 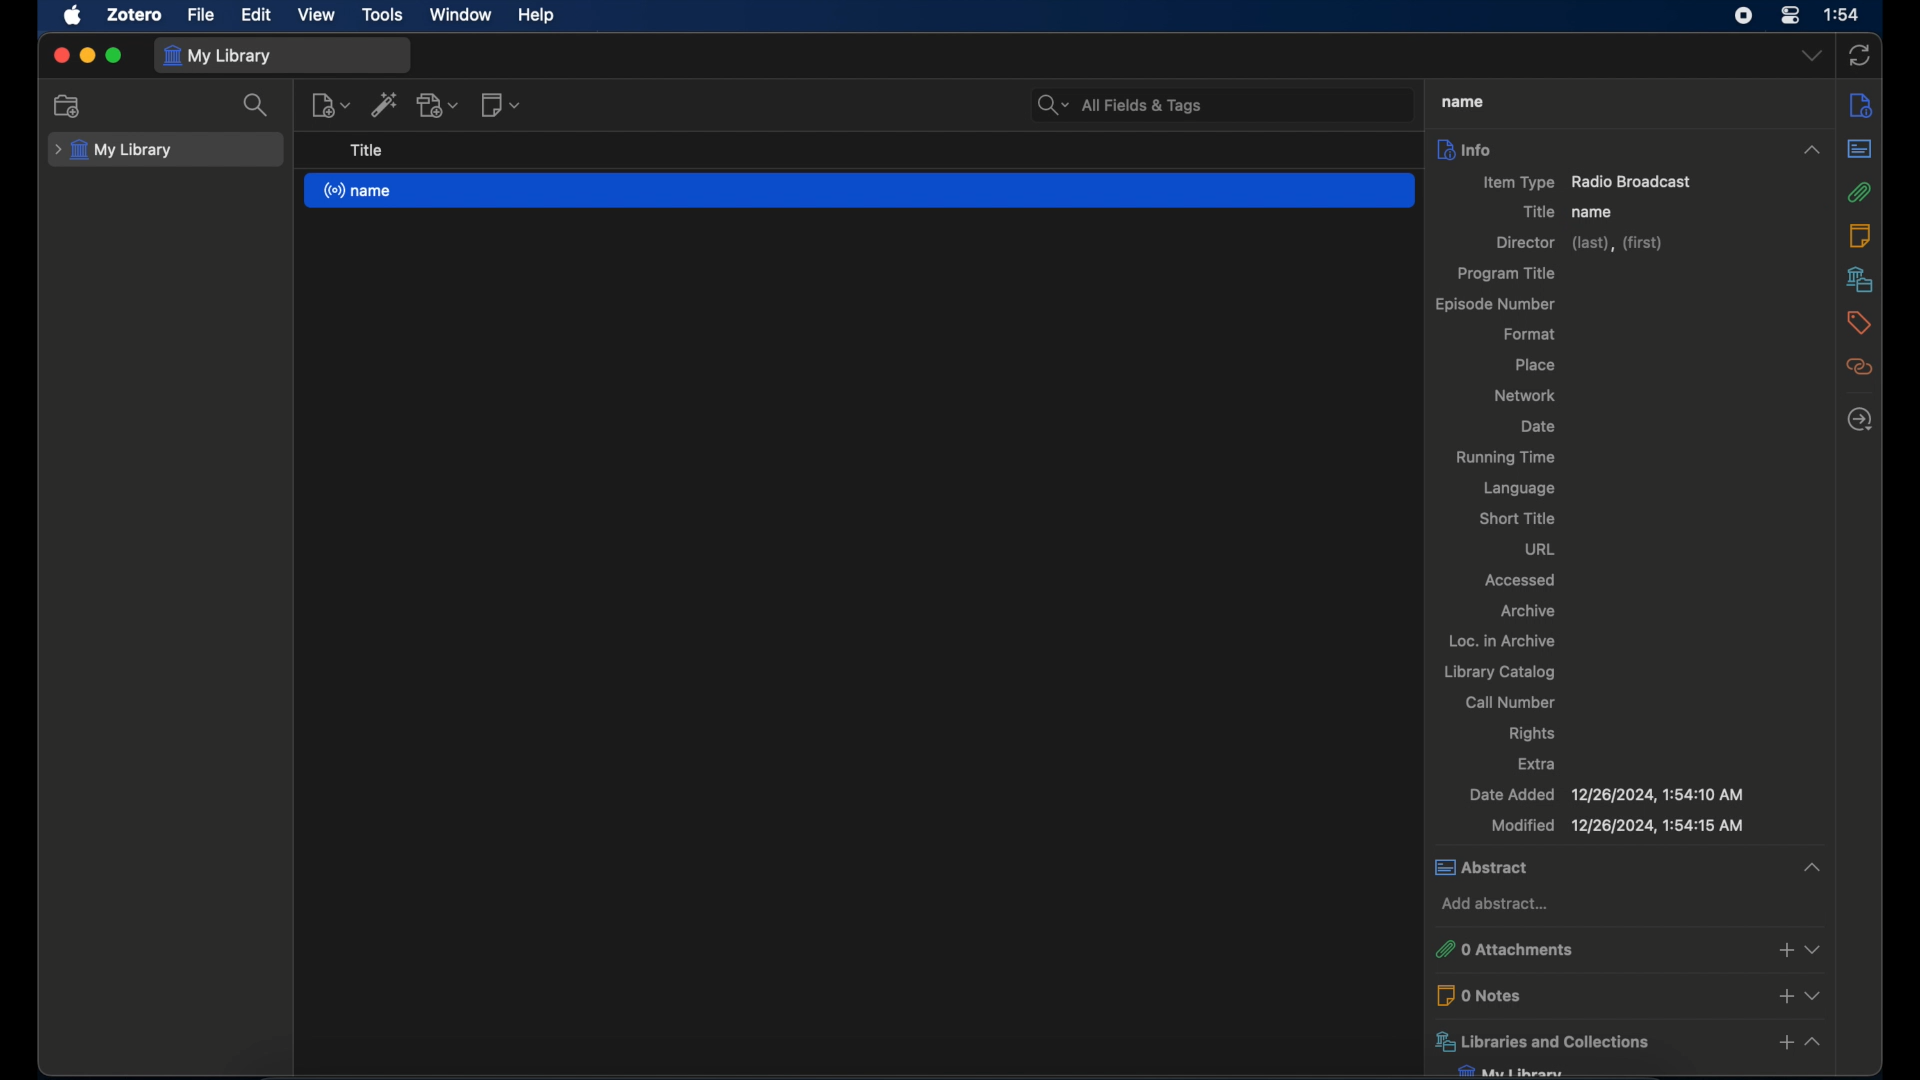 I want to click on related, so click(x=1860, y=367).